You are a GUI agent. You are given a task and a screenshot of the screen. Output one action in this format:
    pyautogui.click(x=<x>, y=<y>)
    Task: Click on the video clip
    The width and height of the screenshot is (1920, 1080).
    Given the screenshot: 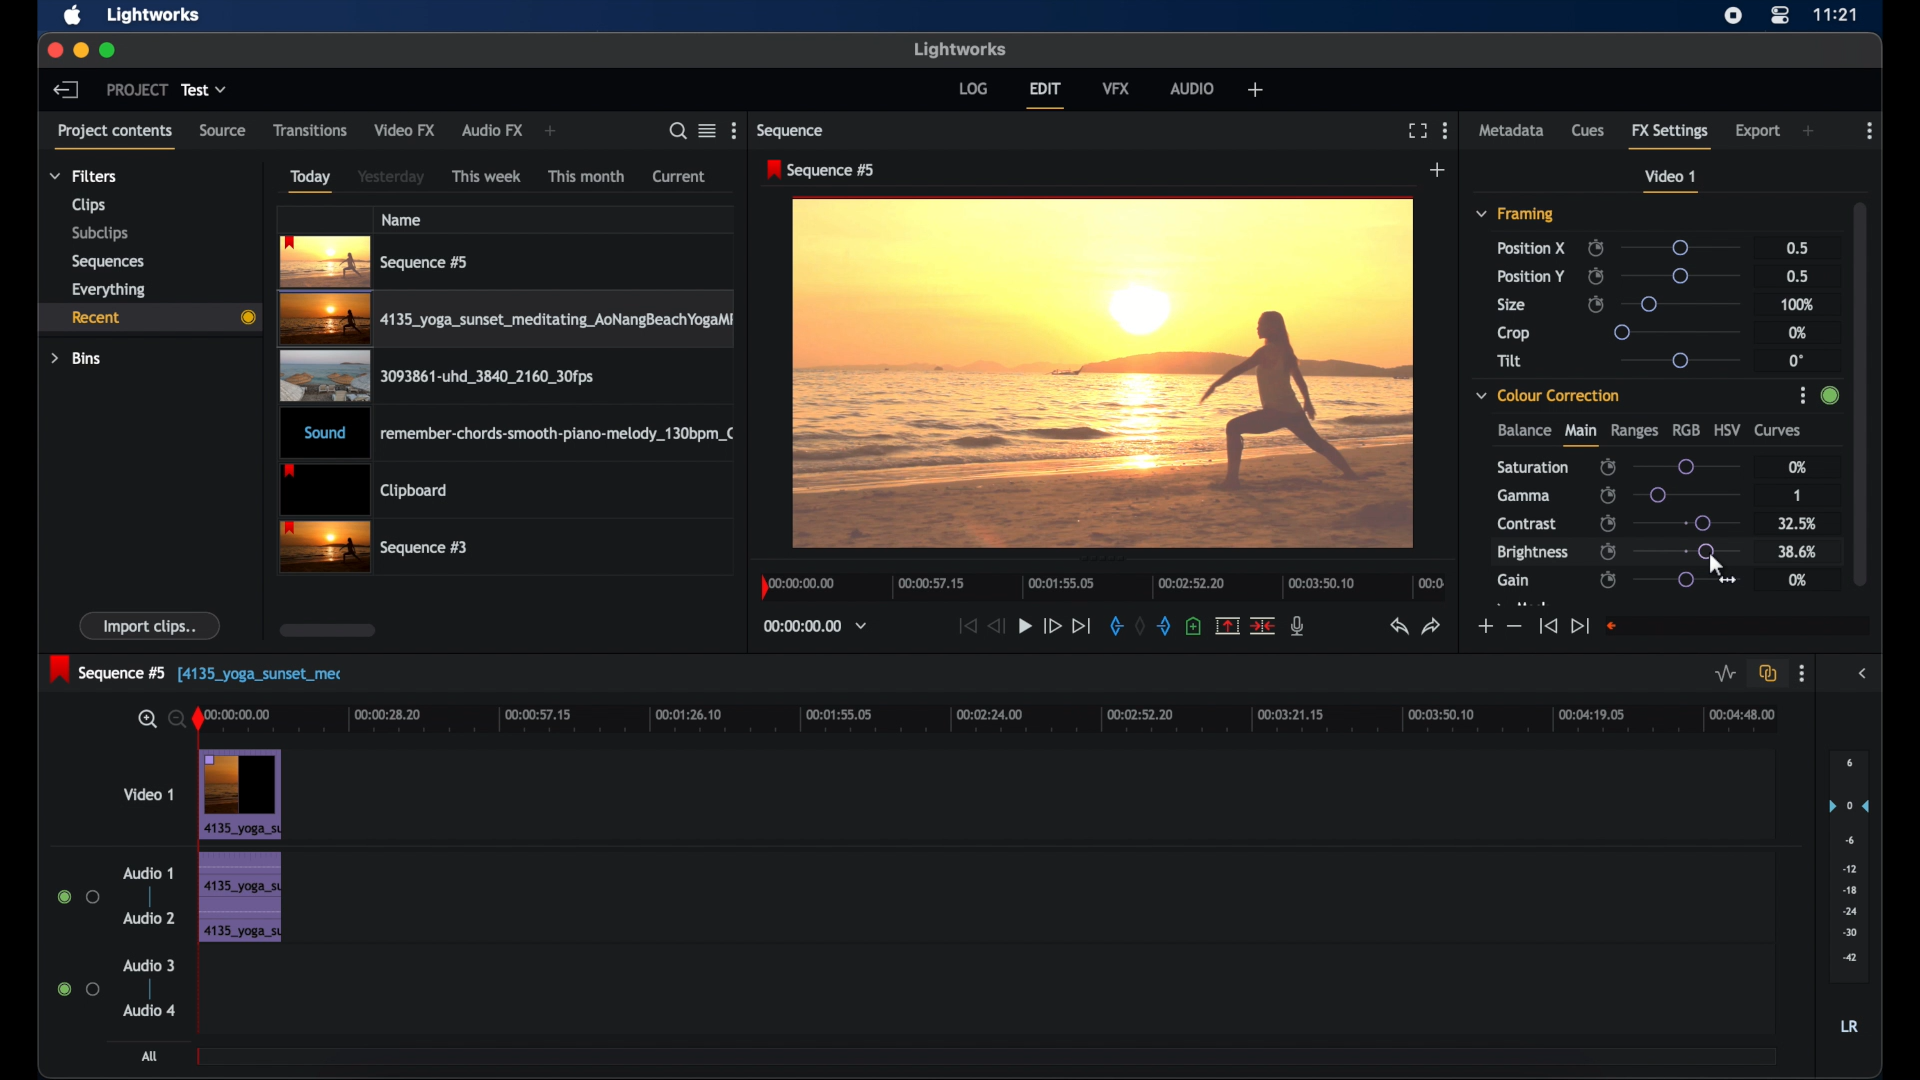 What is the action you would take?
    pyautogui.click(x=242, y=795)
    